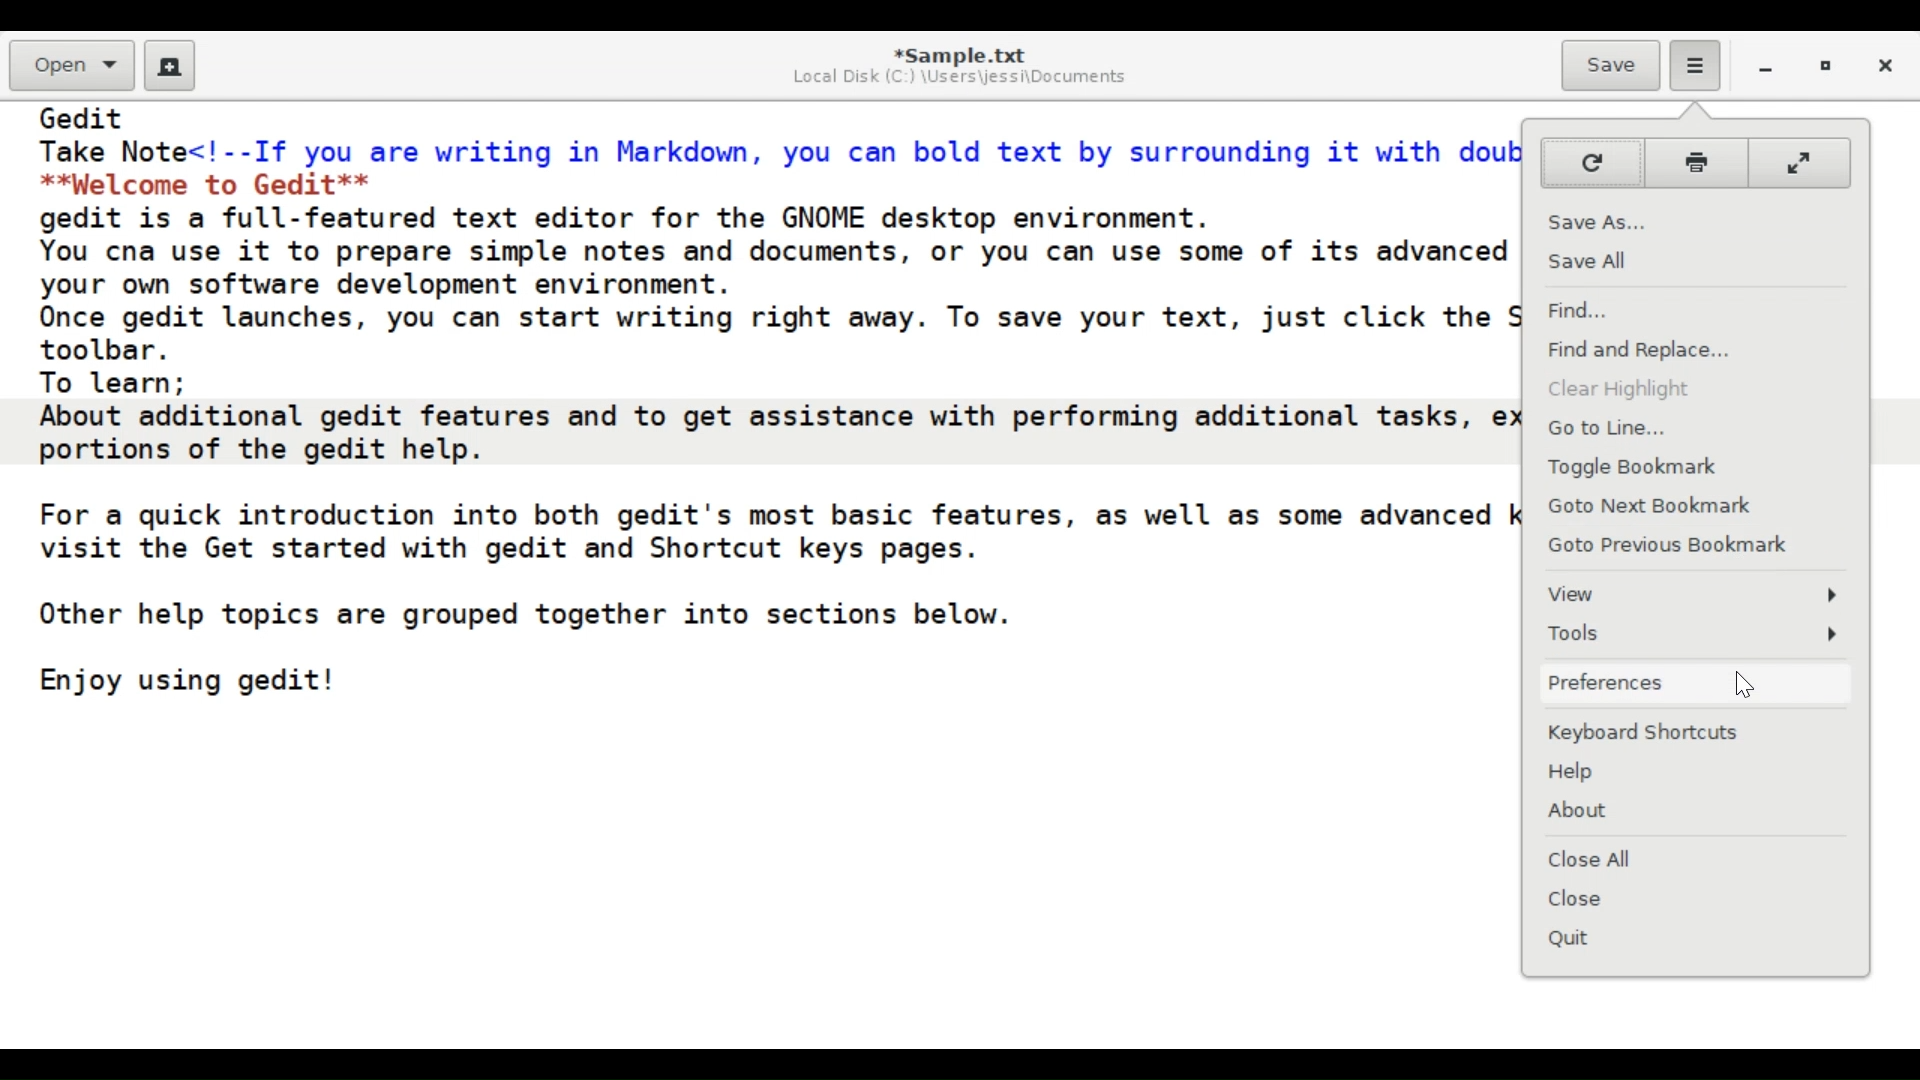 The image size is (1920, 1080). Describe the element at coordinates (1695, 163) in the screenshot. I see `Print` at that location.